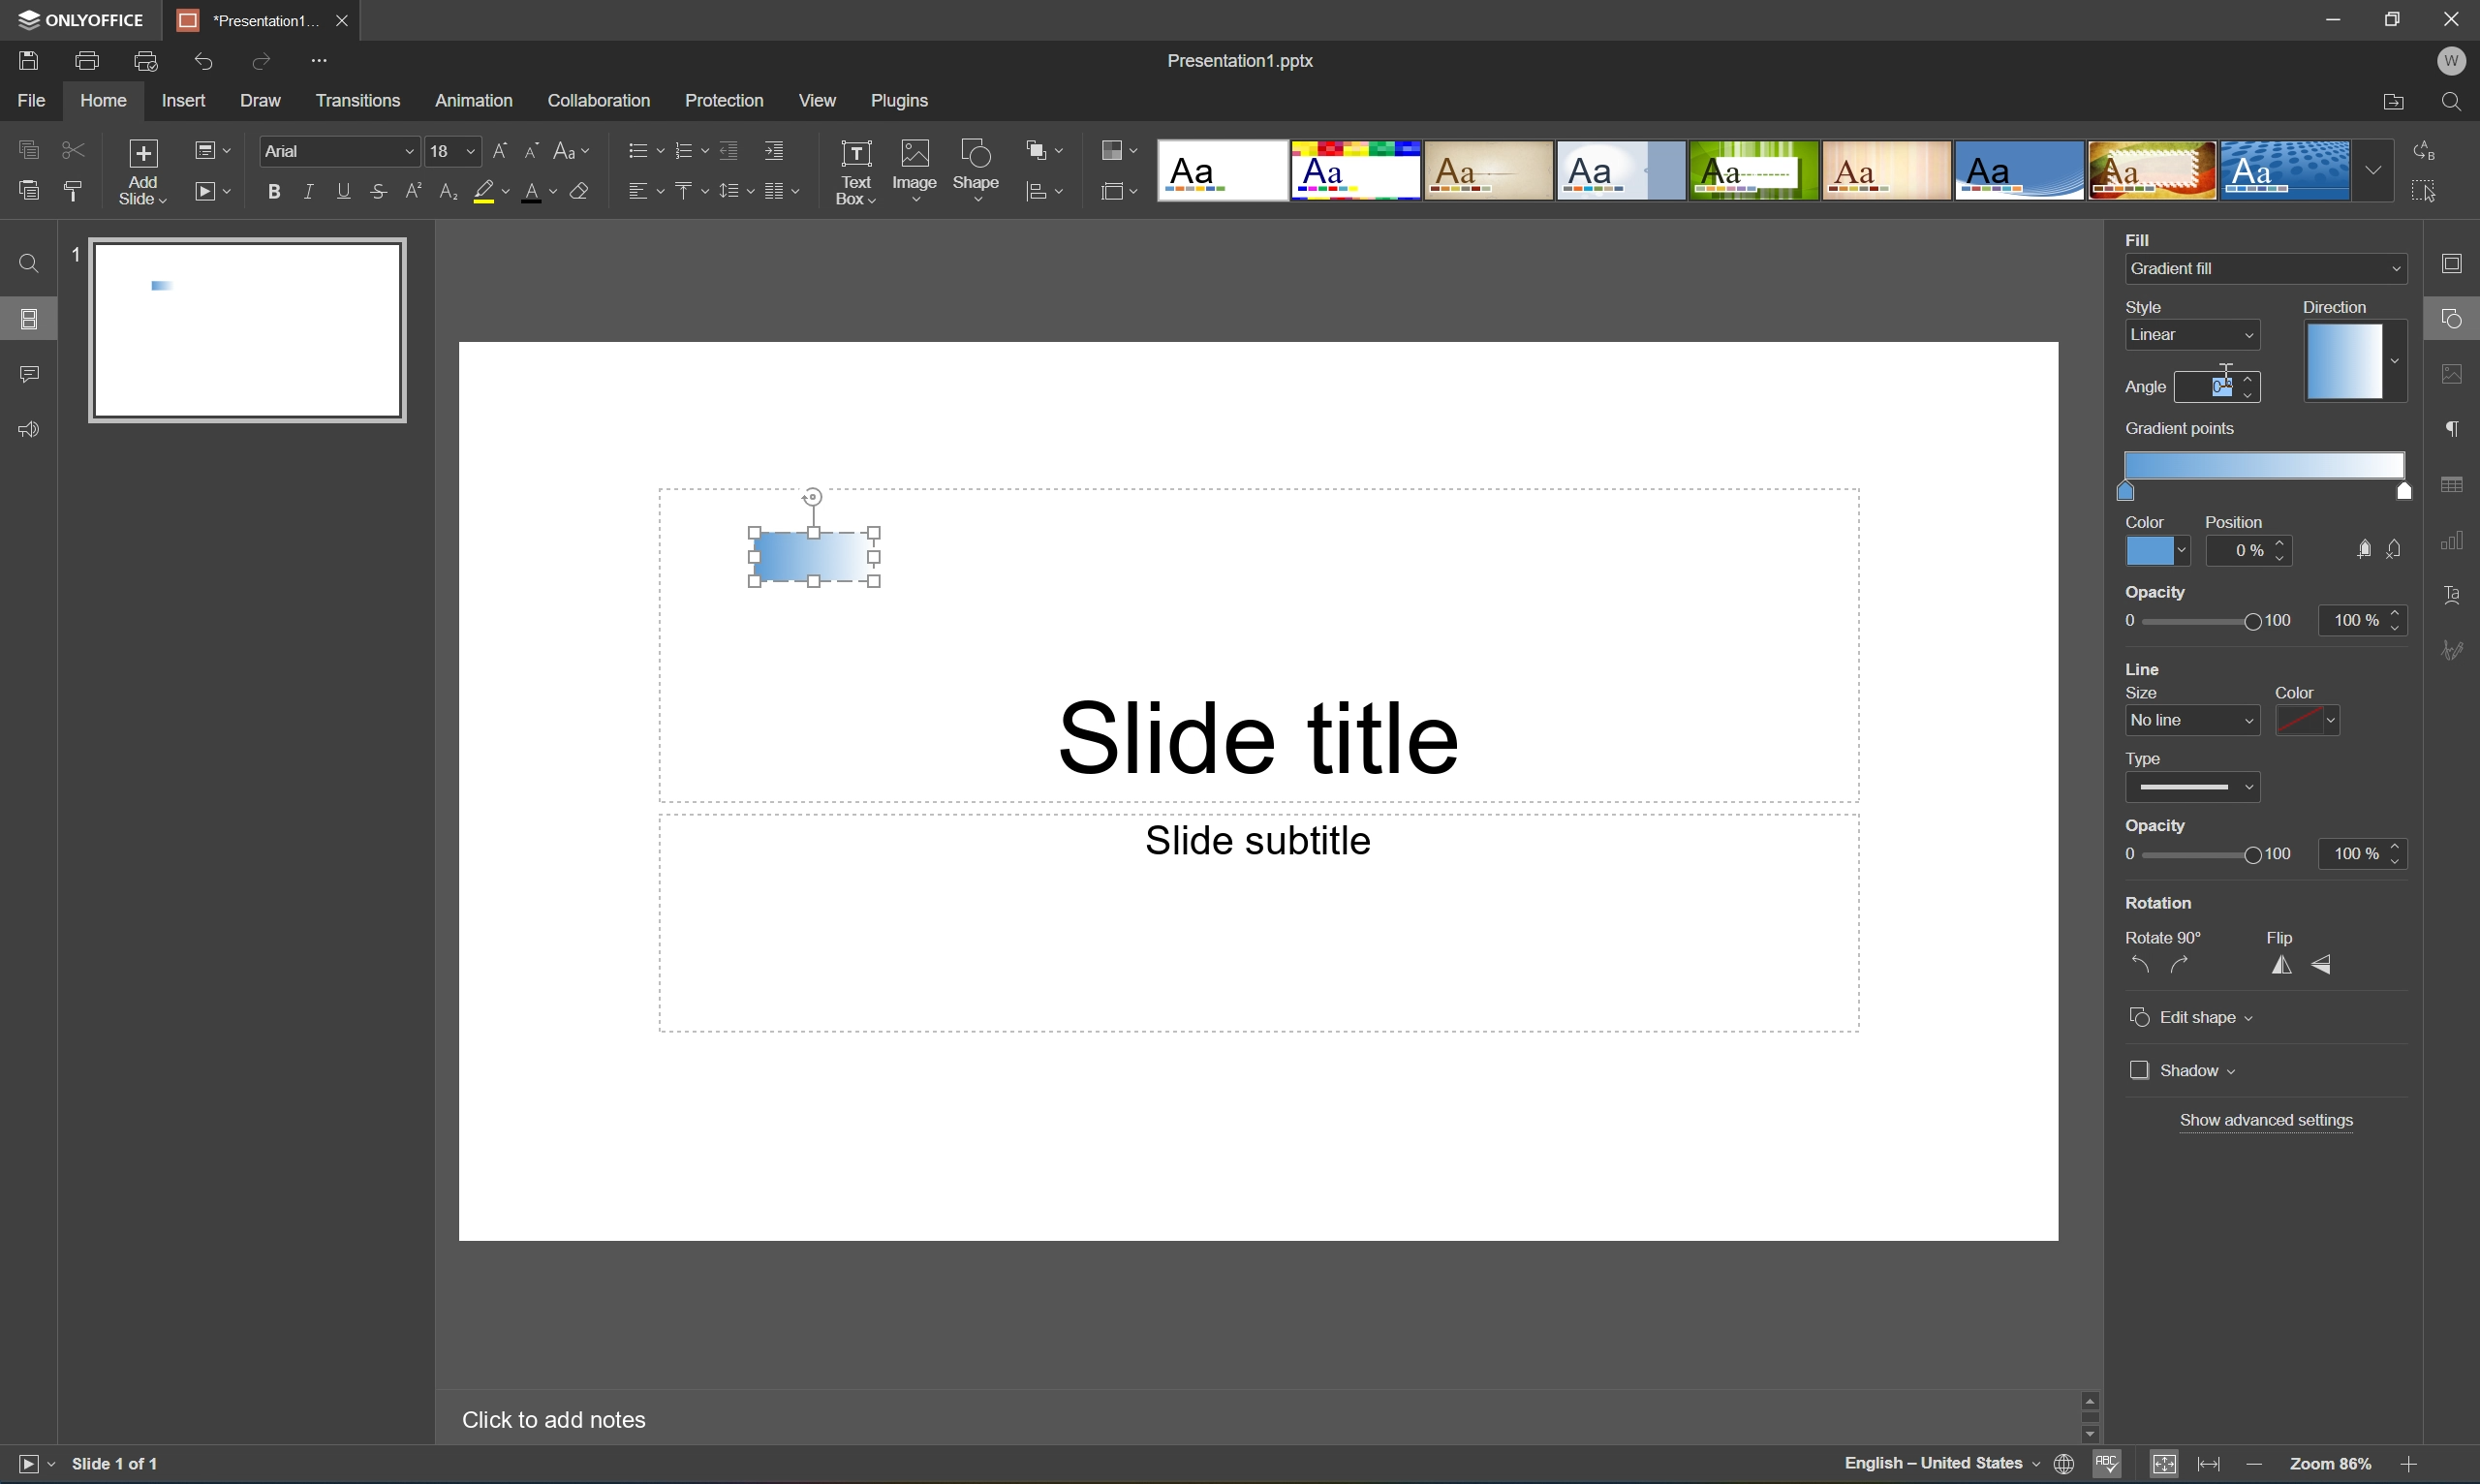 This screenshot has height=1484, width=2480. Describe the element at coordinates (2158, 826) in the screenshot. I see `Opacity` at that location.